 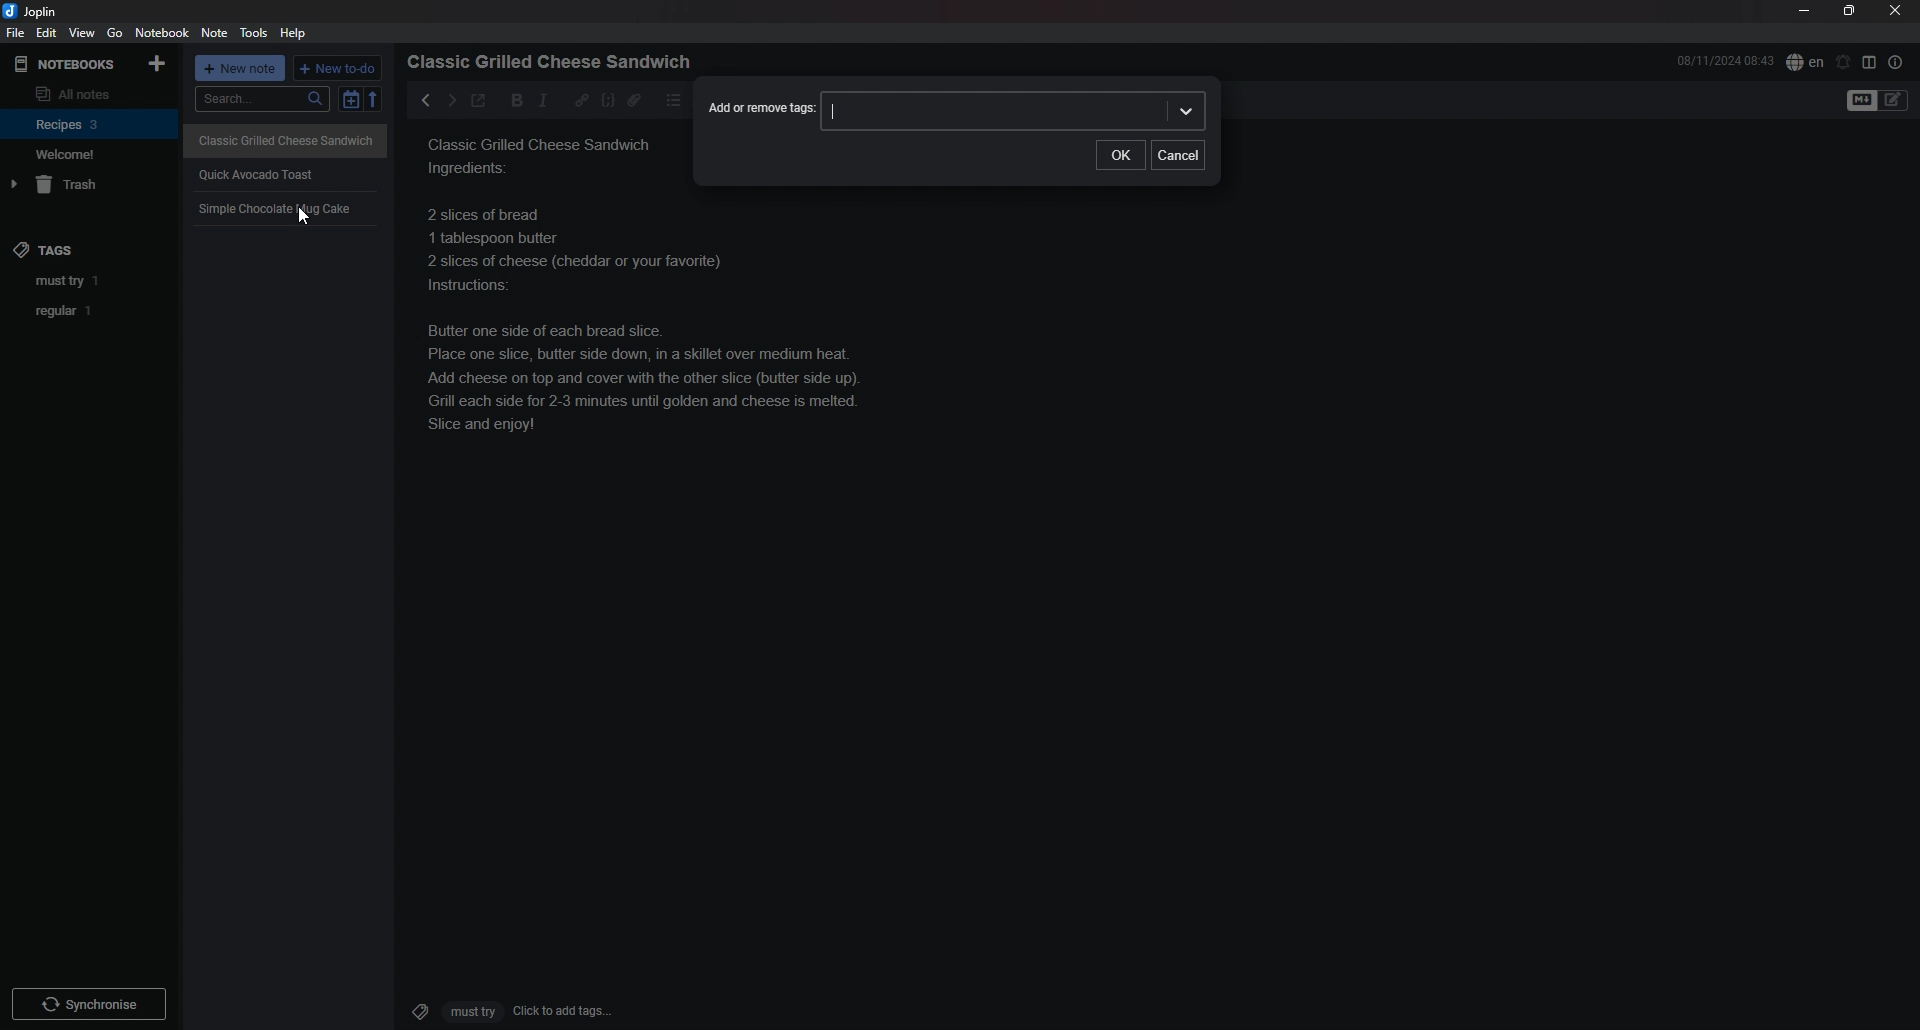 What do you see at coordinates (295, 32) in the screenshot?
I see `Help` at bounding box center [295, 32].